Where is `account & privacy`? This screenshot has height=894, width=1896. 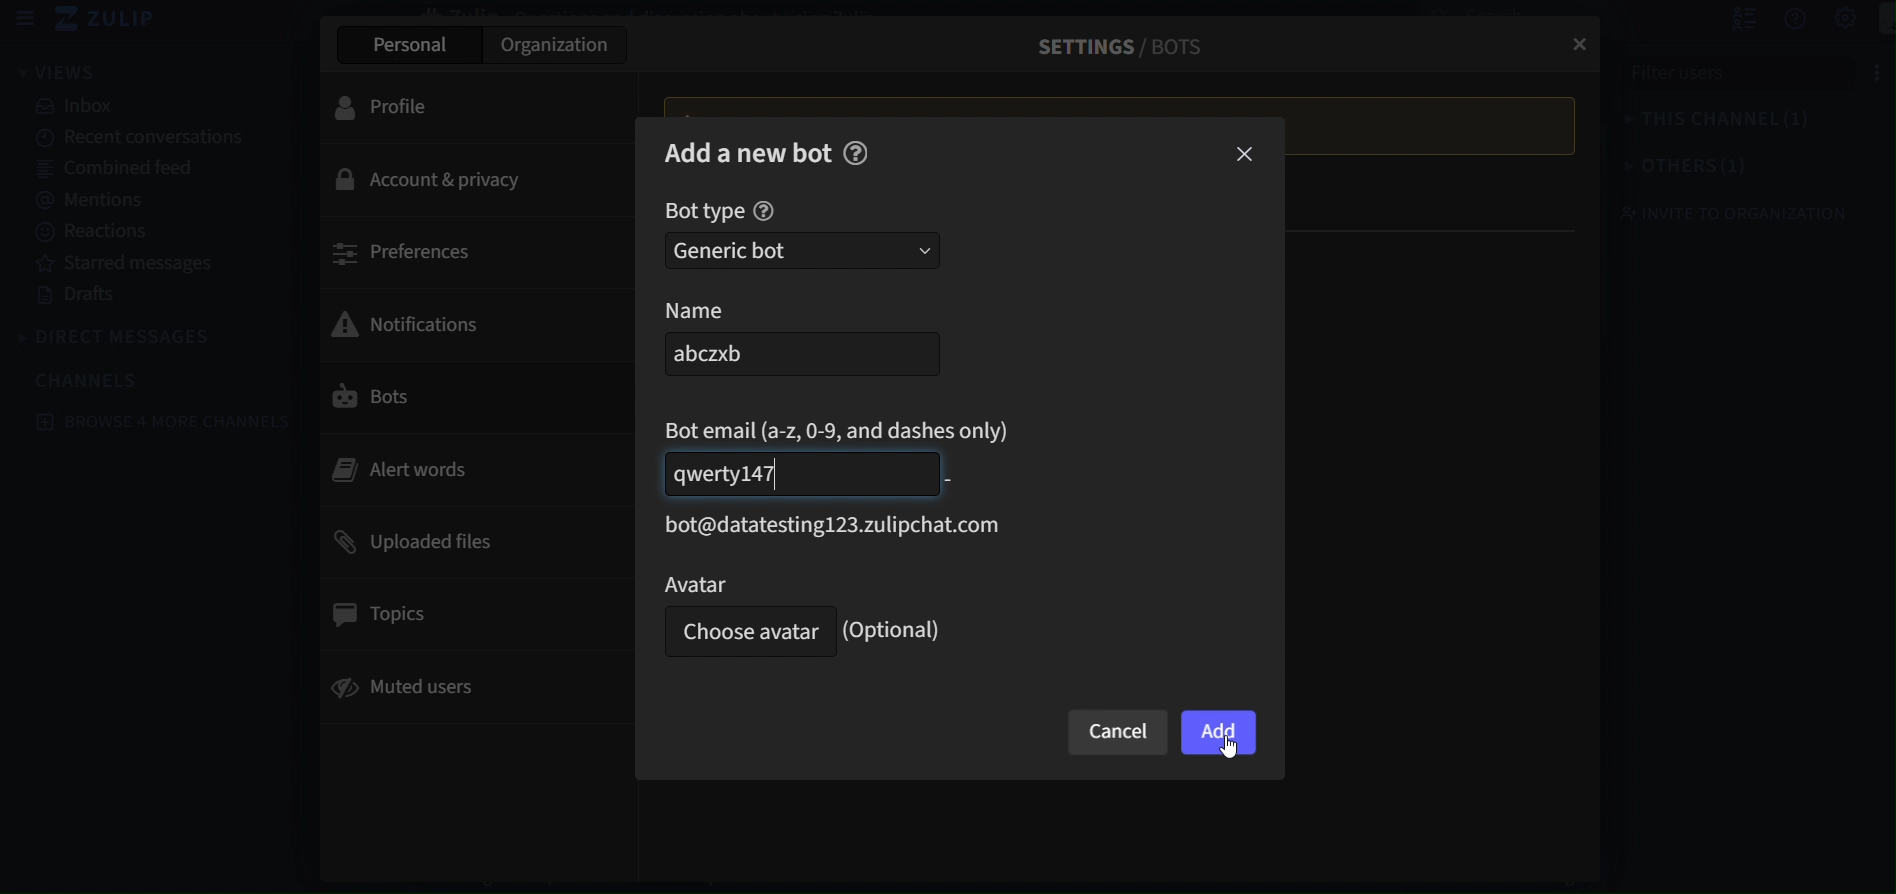
account & privacy is located at coordinates (468, 181).